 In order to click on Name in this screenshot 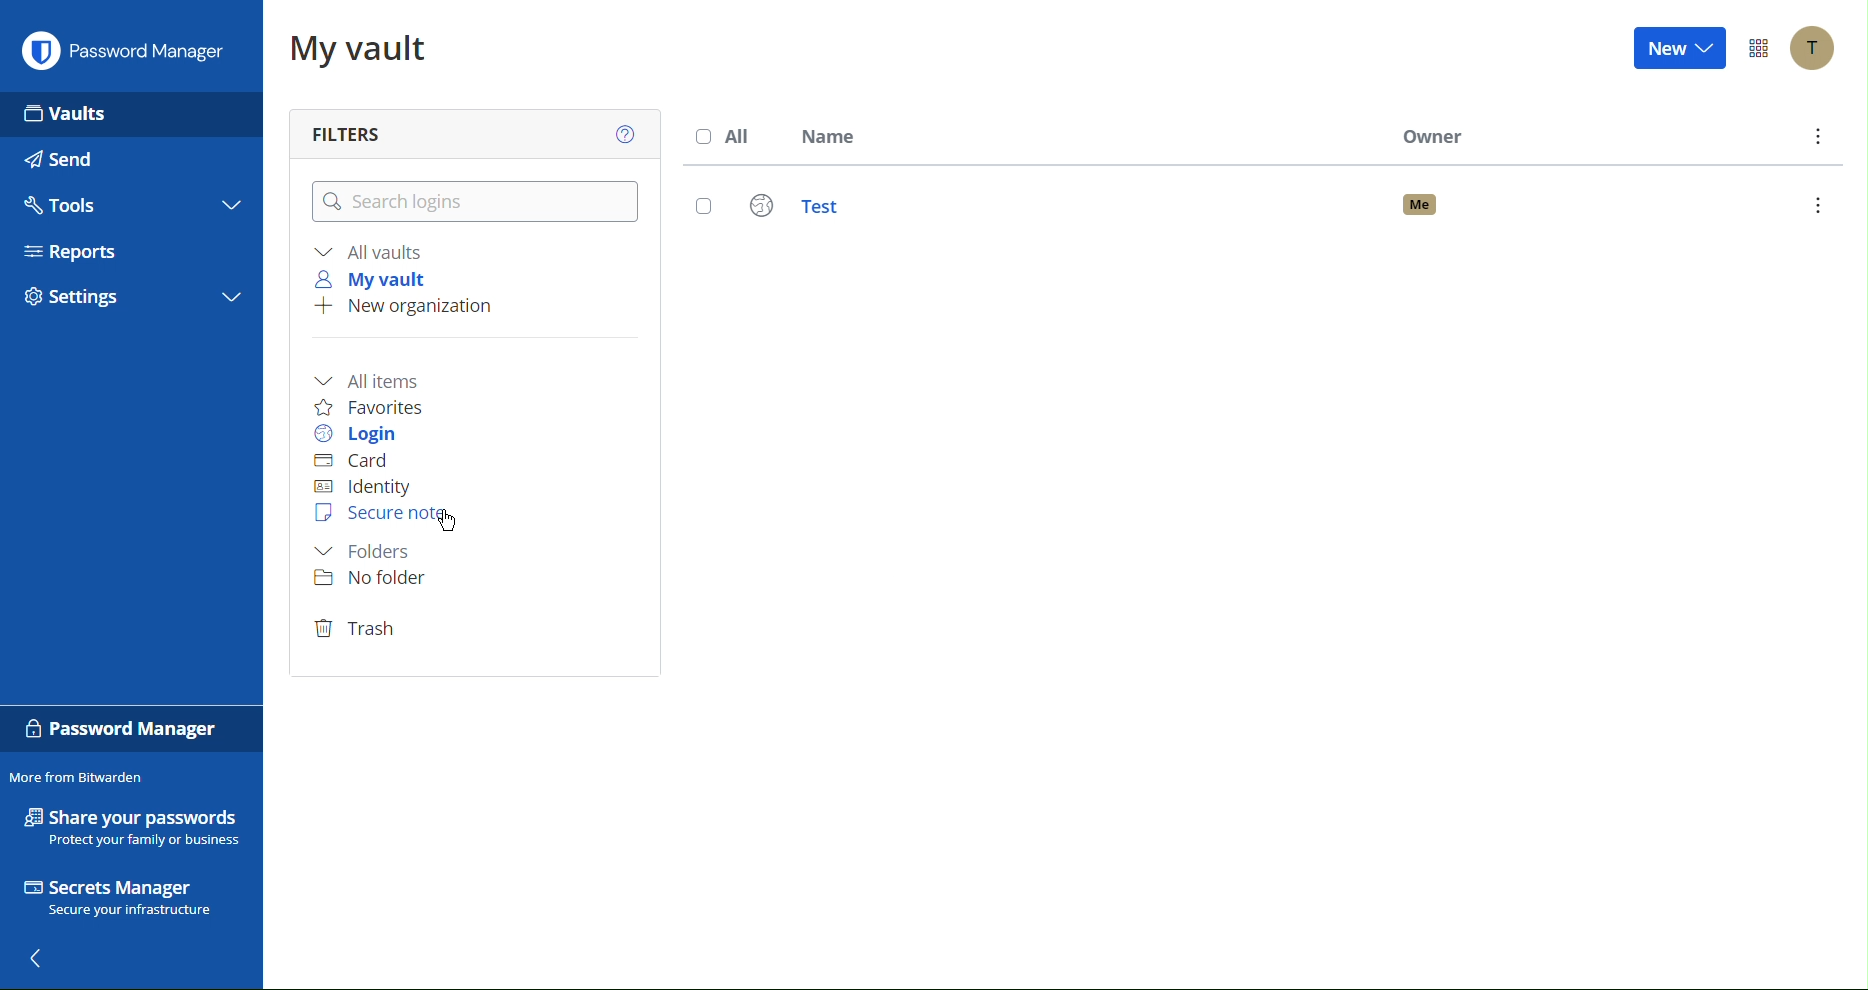, I will do `click(839, 137)`.